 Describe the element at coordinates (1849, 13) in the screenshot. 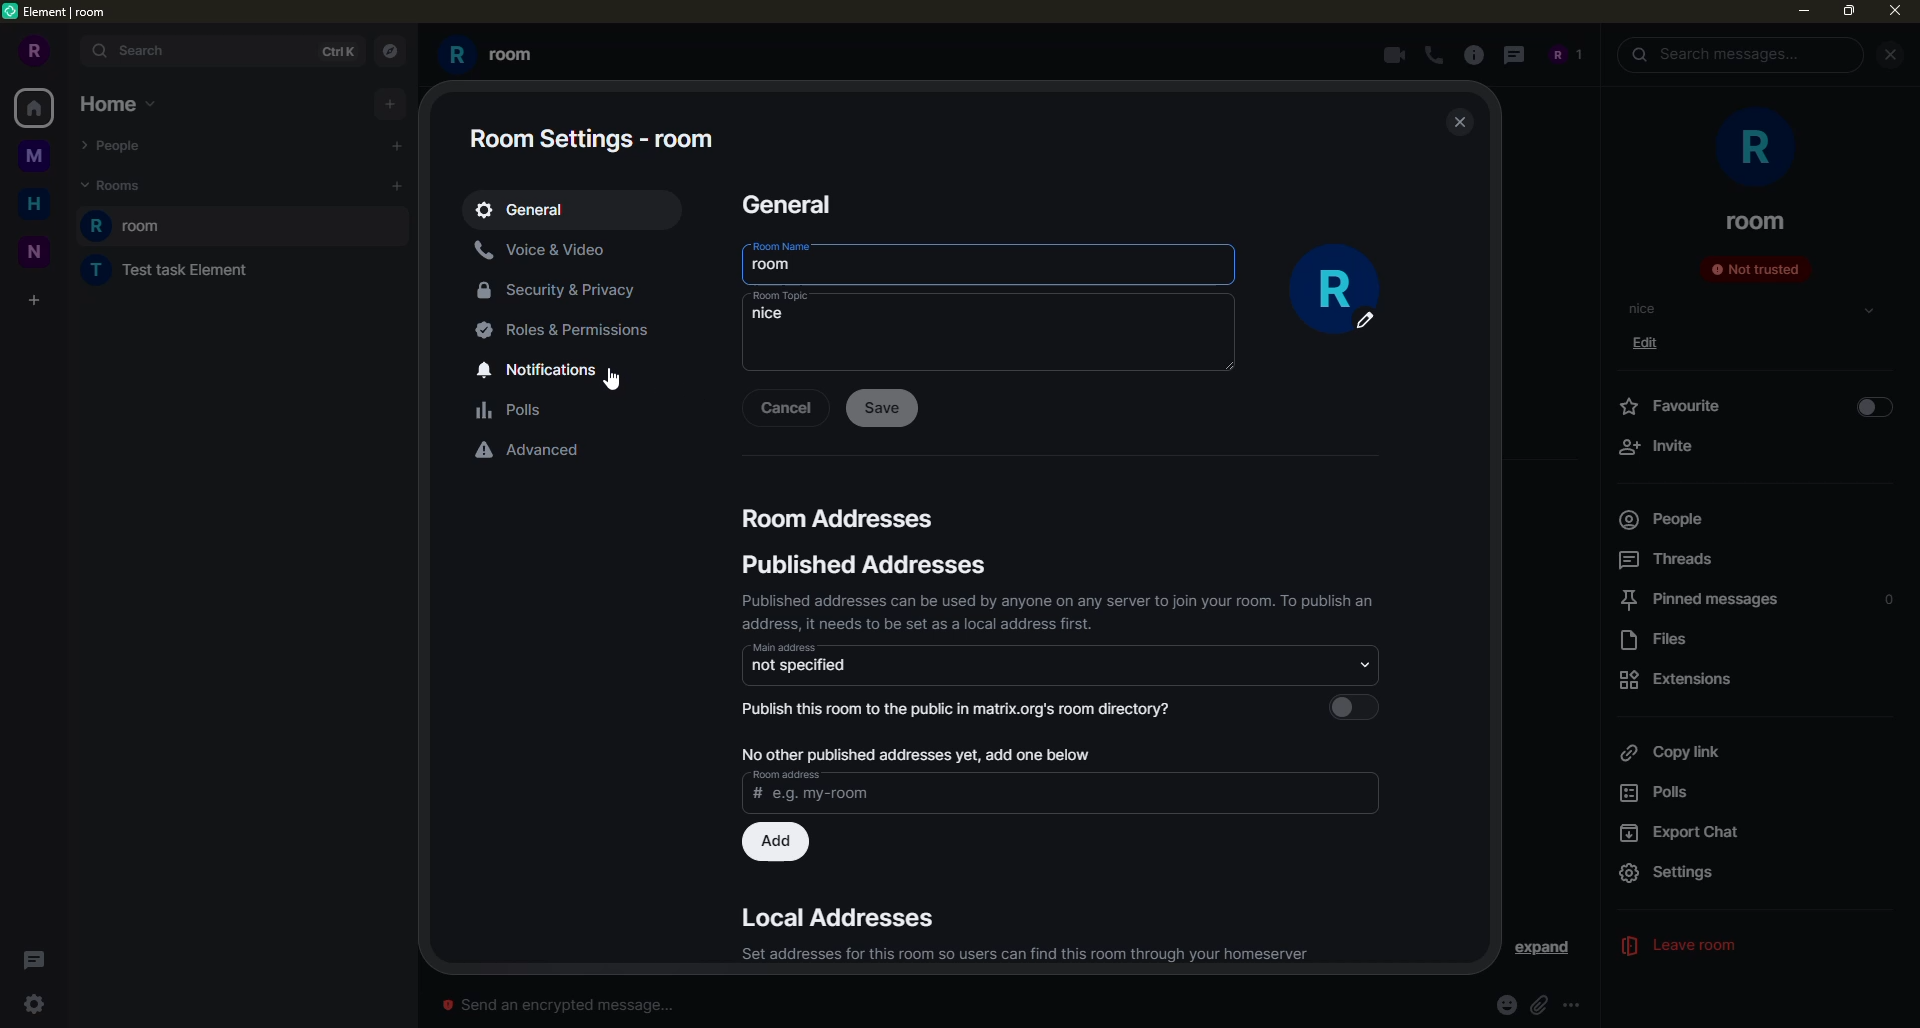

I see `maximize` at that location.